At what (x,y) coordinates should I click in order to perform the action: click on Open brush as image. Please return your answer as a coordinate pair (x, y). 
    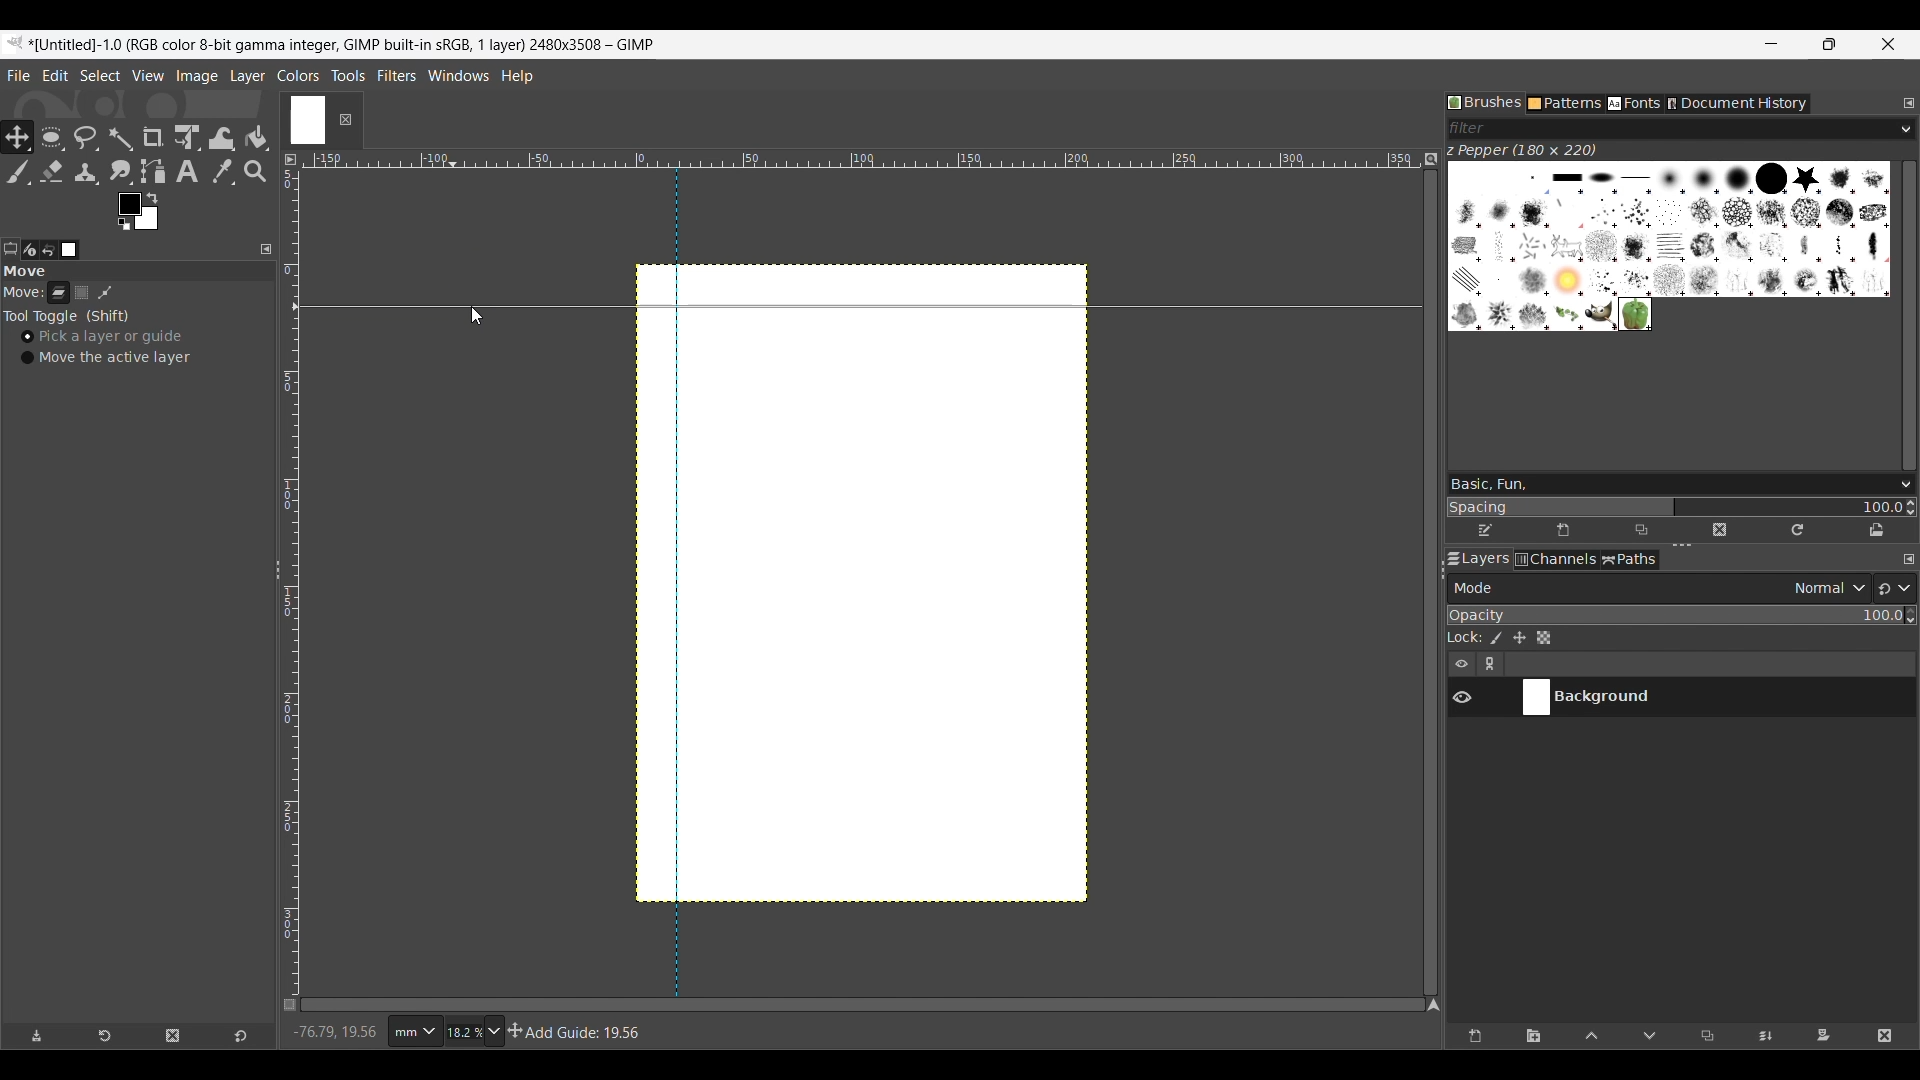
    Looking at the image, I should click on (1877, 531).